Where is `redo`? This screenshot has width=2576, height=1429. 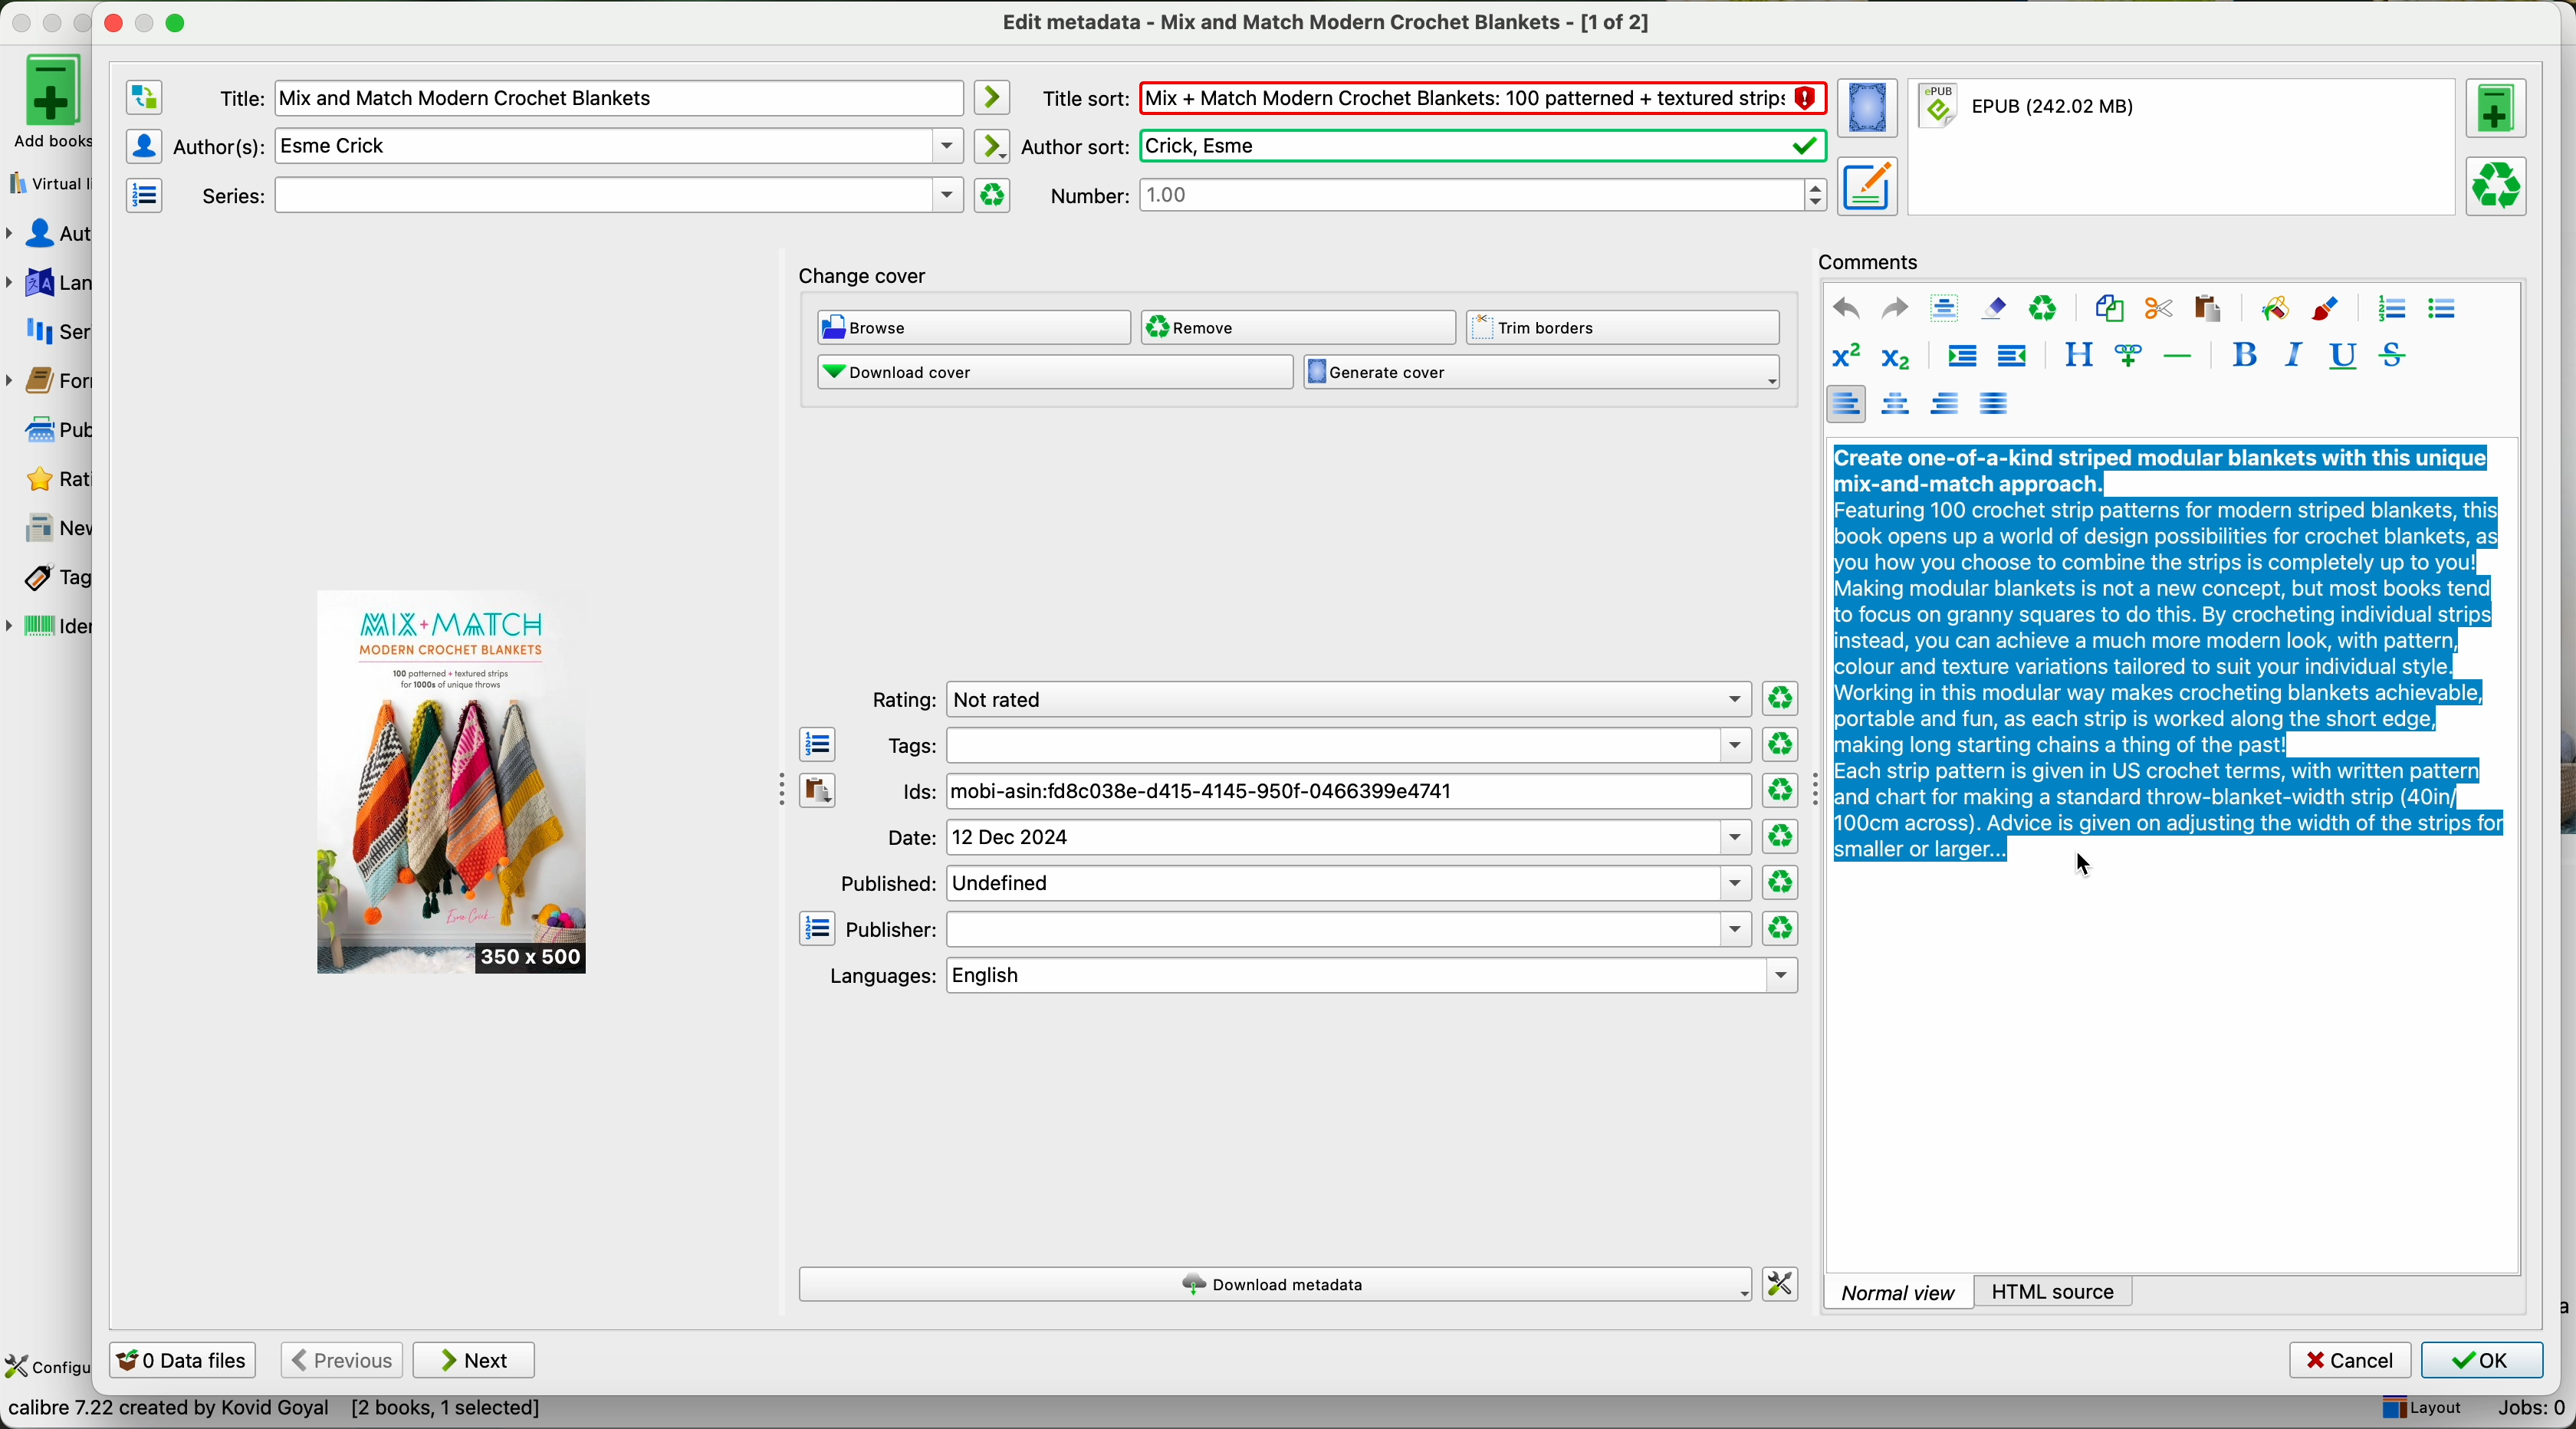 redo is located at coordinates (1894, 307).